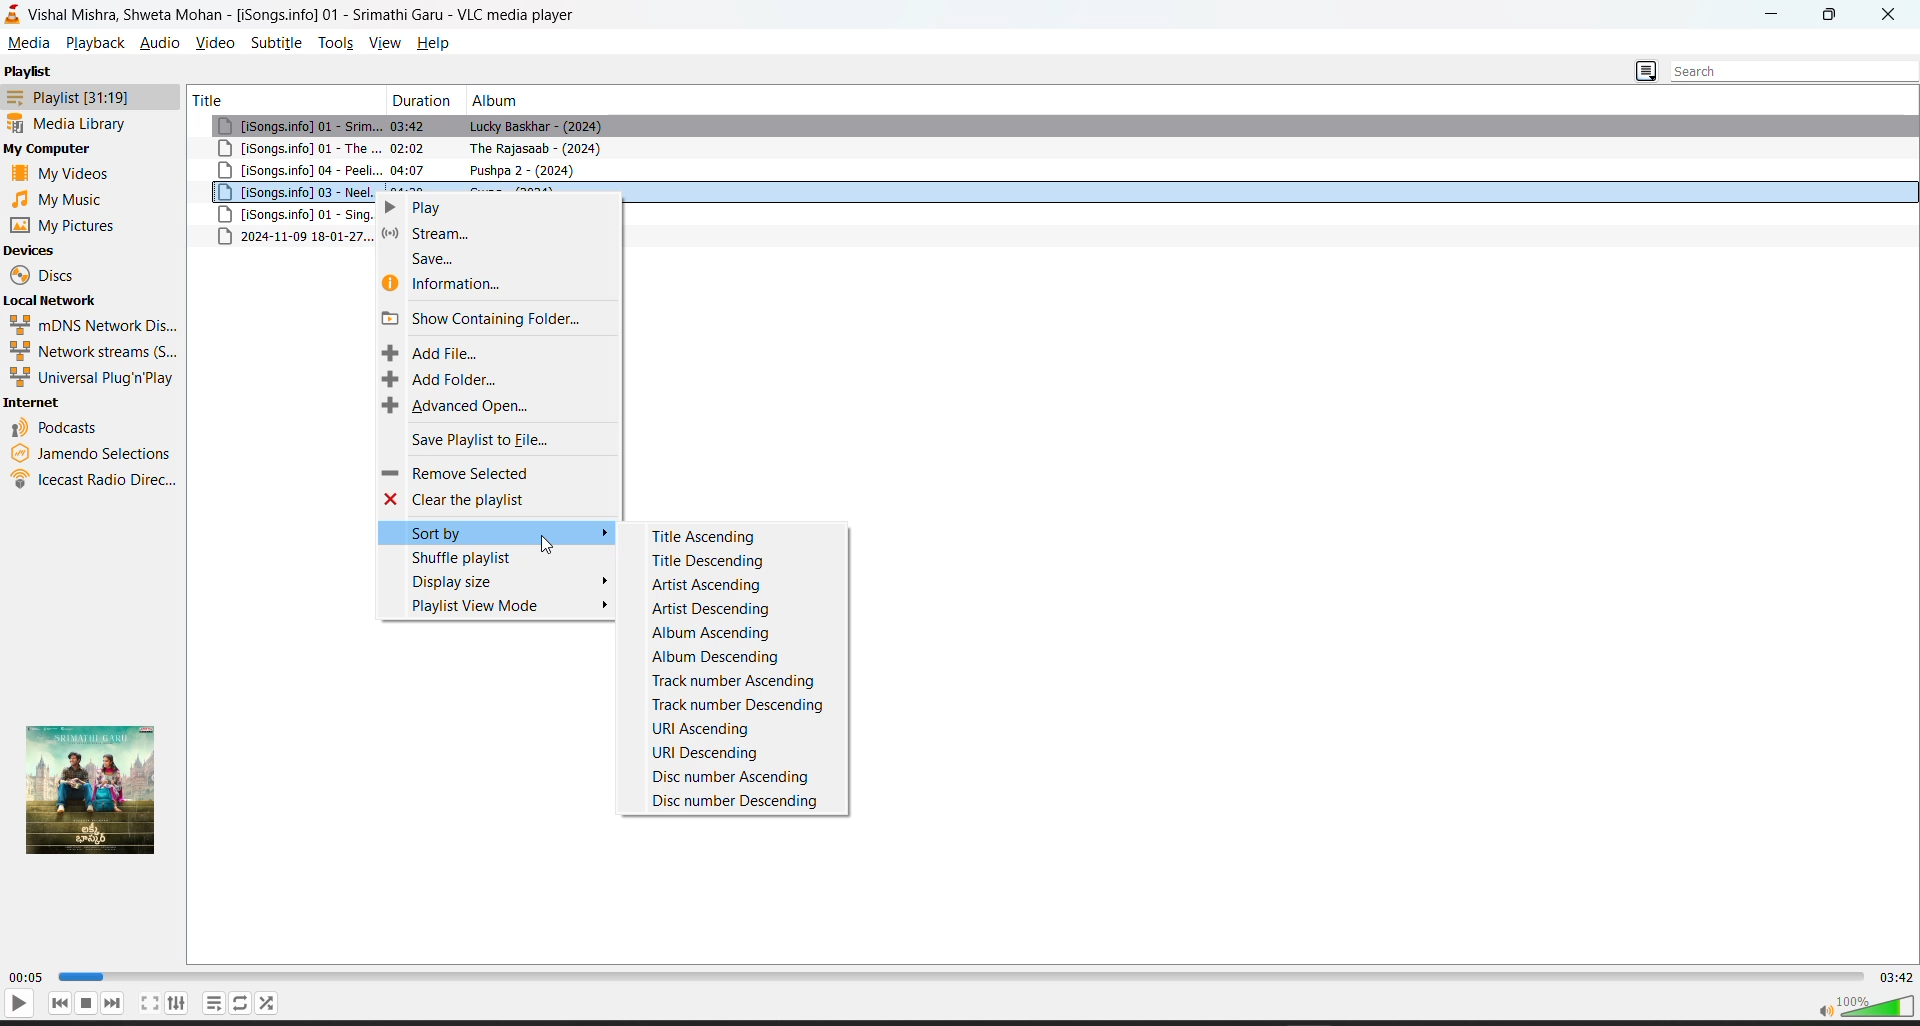 The image size is (1920, 1026). Describe the element at coordinates (66, 427) in the screenshot. I see `podcast` at that location.